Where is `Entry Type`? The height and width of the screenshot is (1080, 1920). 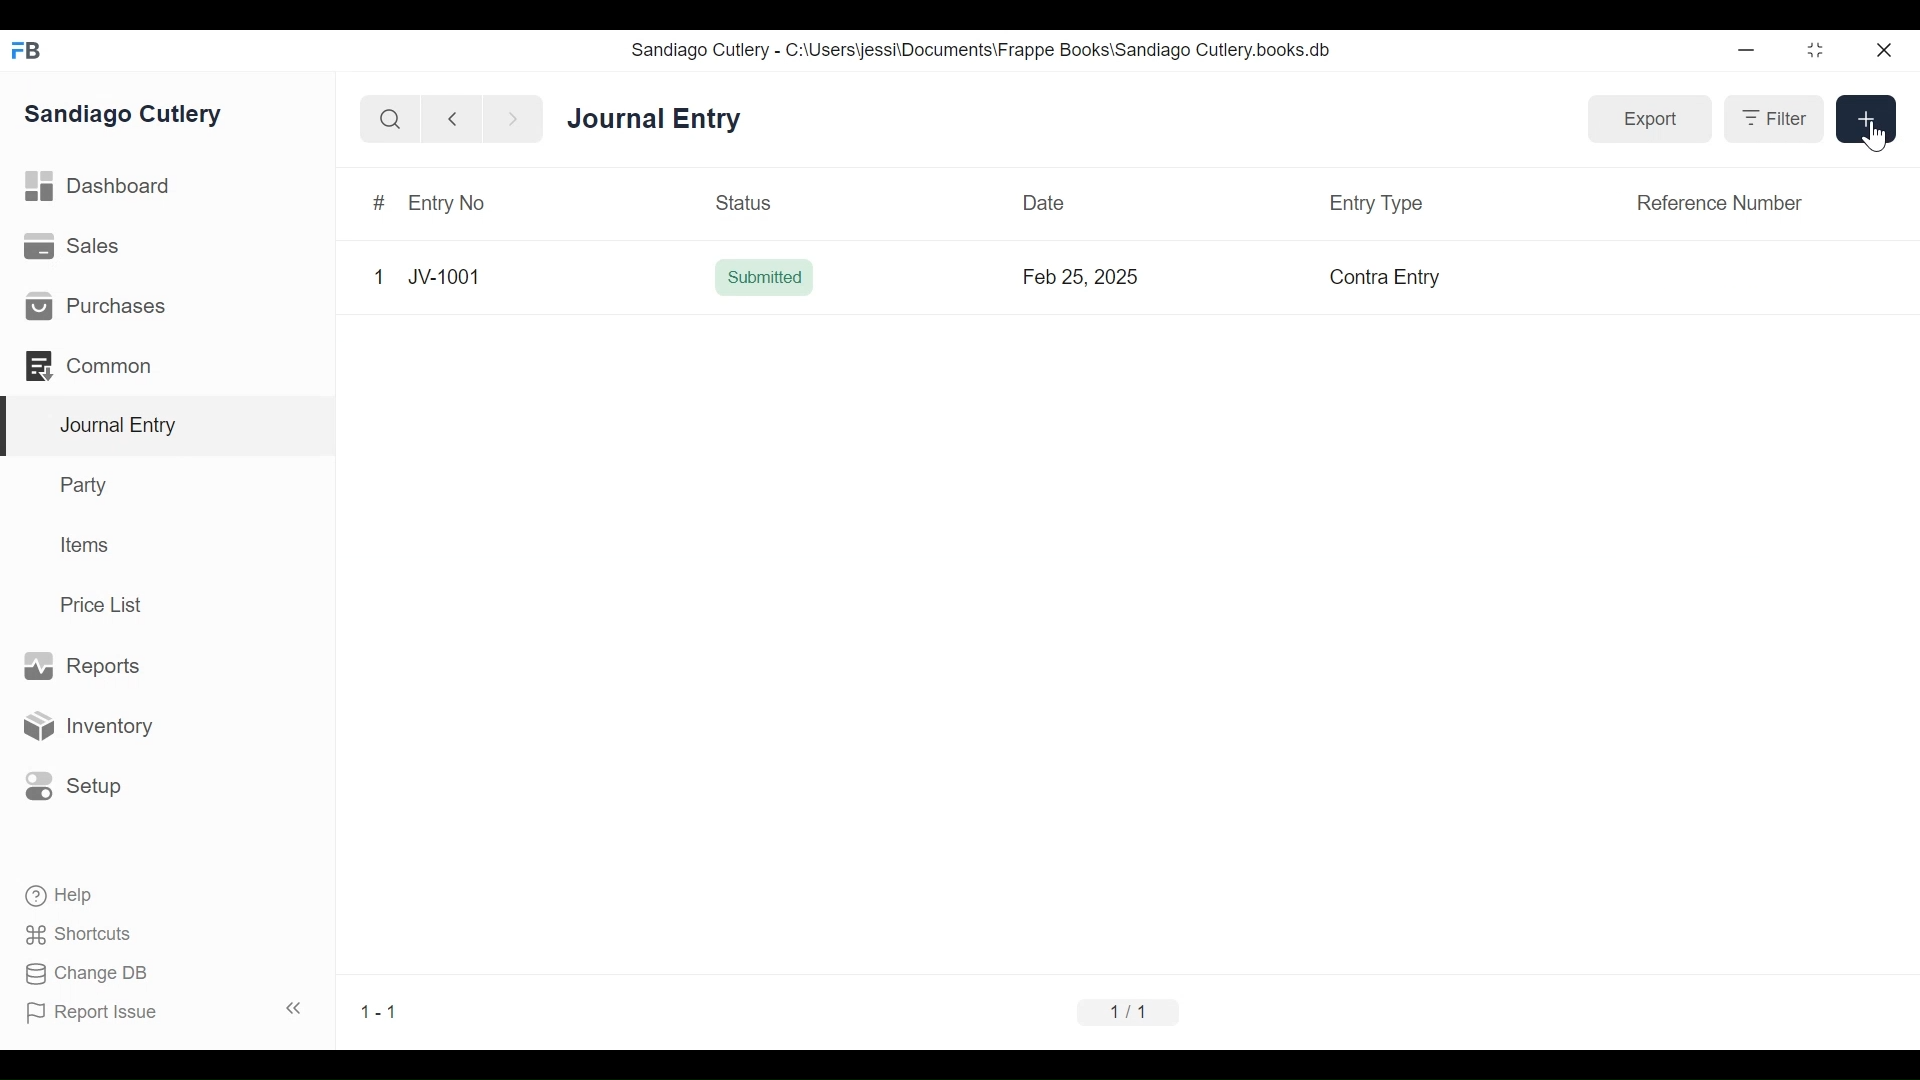 Entry Type is located at coordinates (1374, 204).